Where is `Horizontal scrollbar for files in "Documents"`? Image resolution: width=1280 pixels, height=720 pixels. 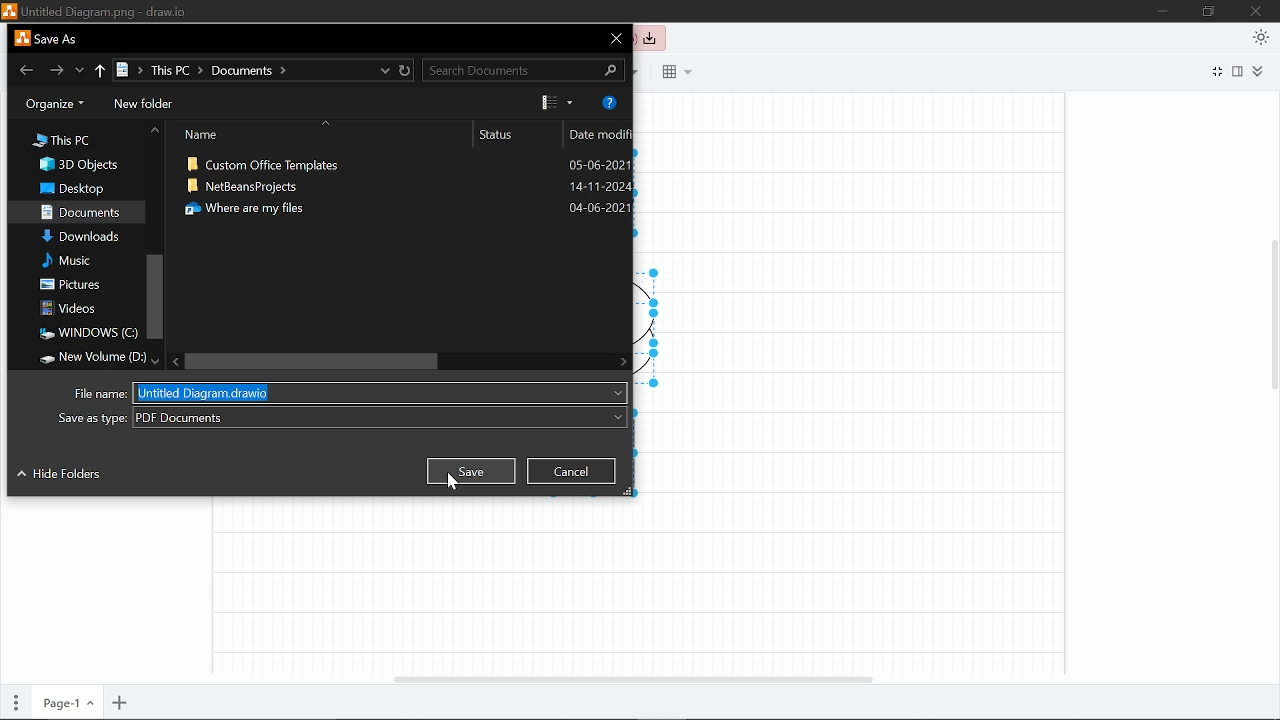 Horizontal scrollbar for files in "Documents" is located at coordinates (311, 361).